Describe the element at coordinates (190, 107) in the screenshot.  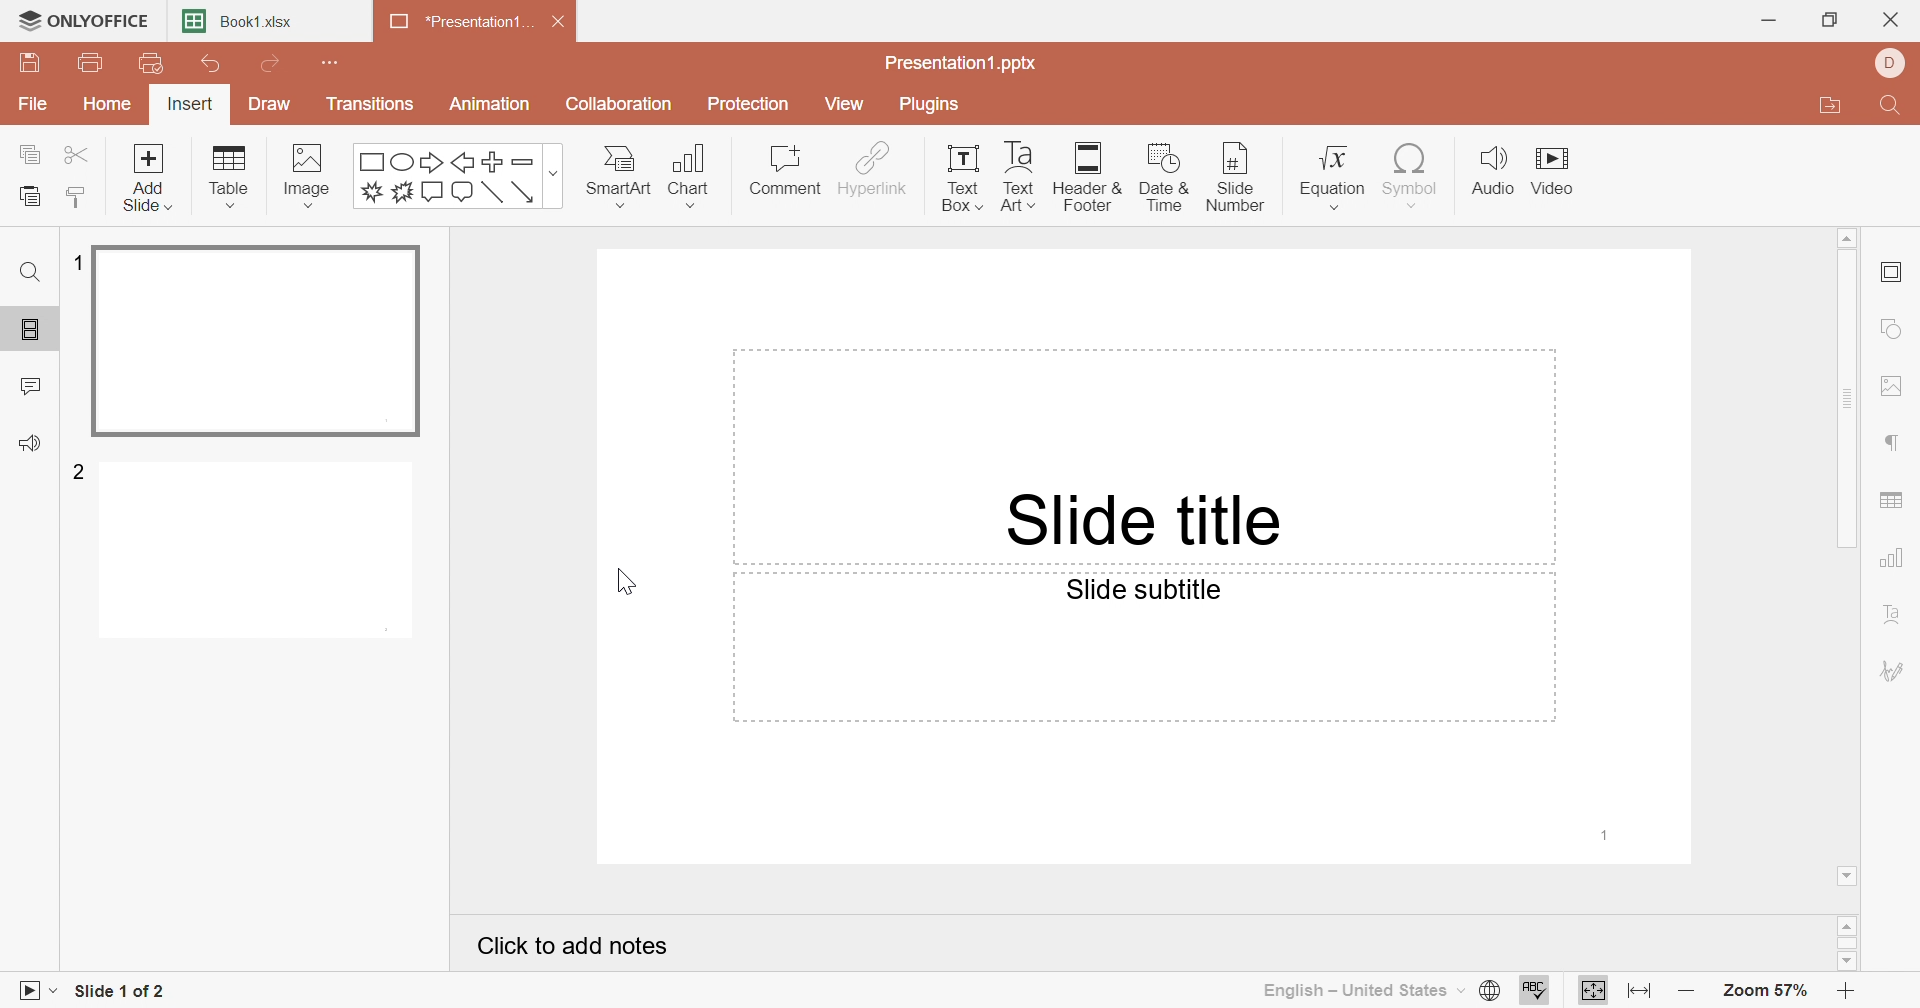
I see `Insert` at that location.